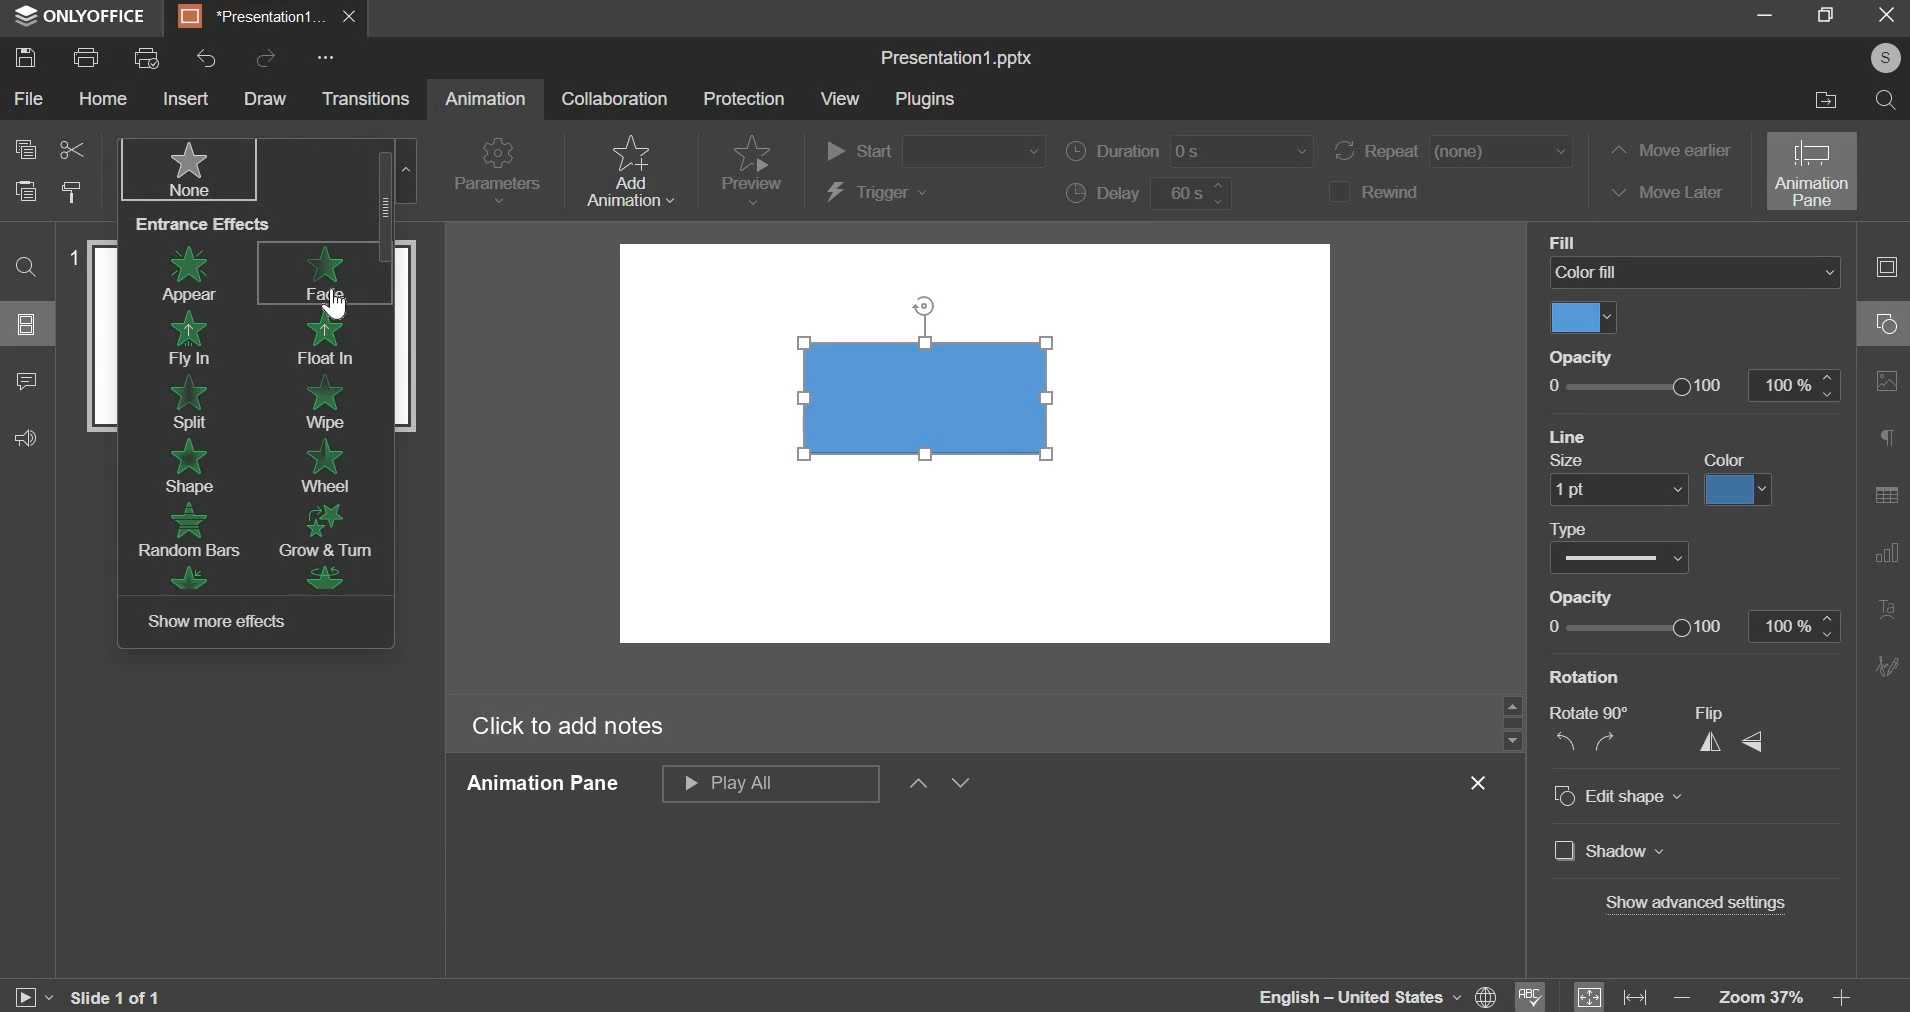 This screenshot has height=1012, width=1910. I want to click on More Options, so click(1886, 664).